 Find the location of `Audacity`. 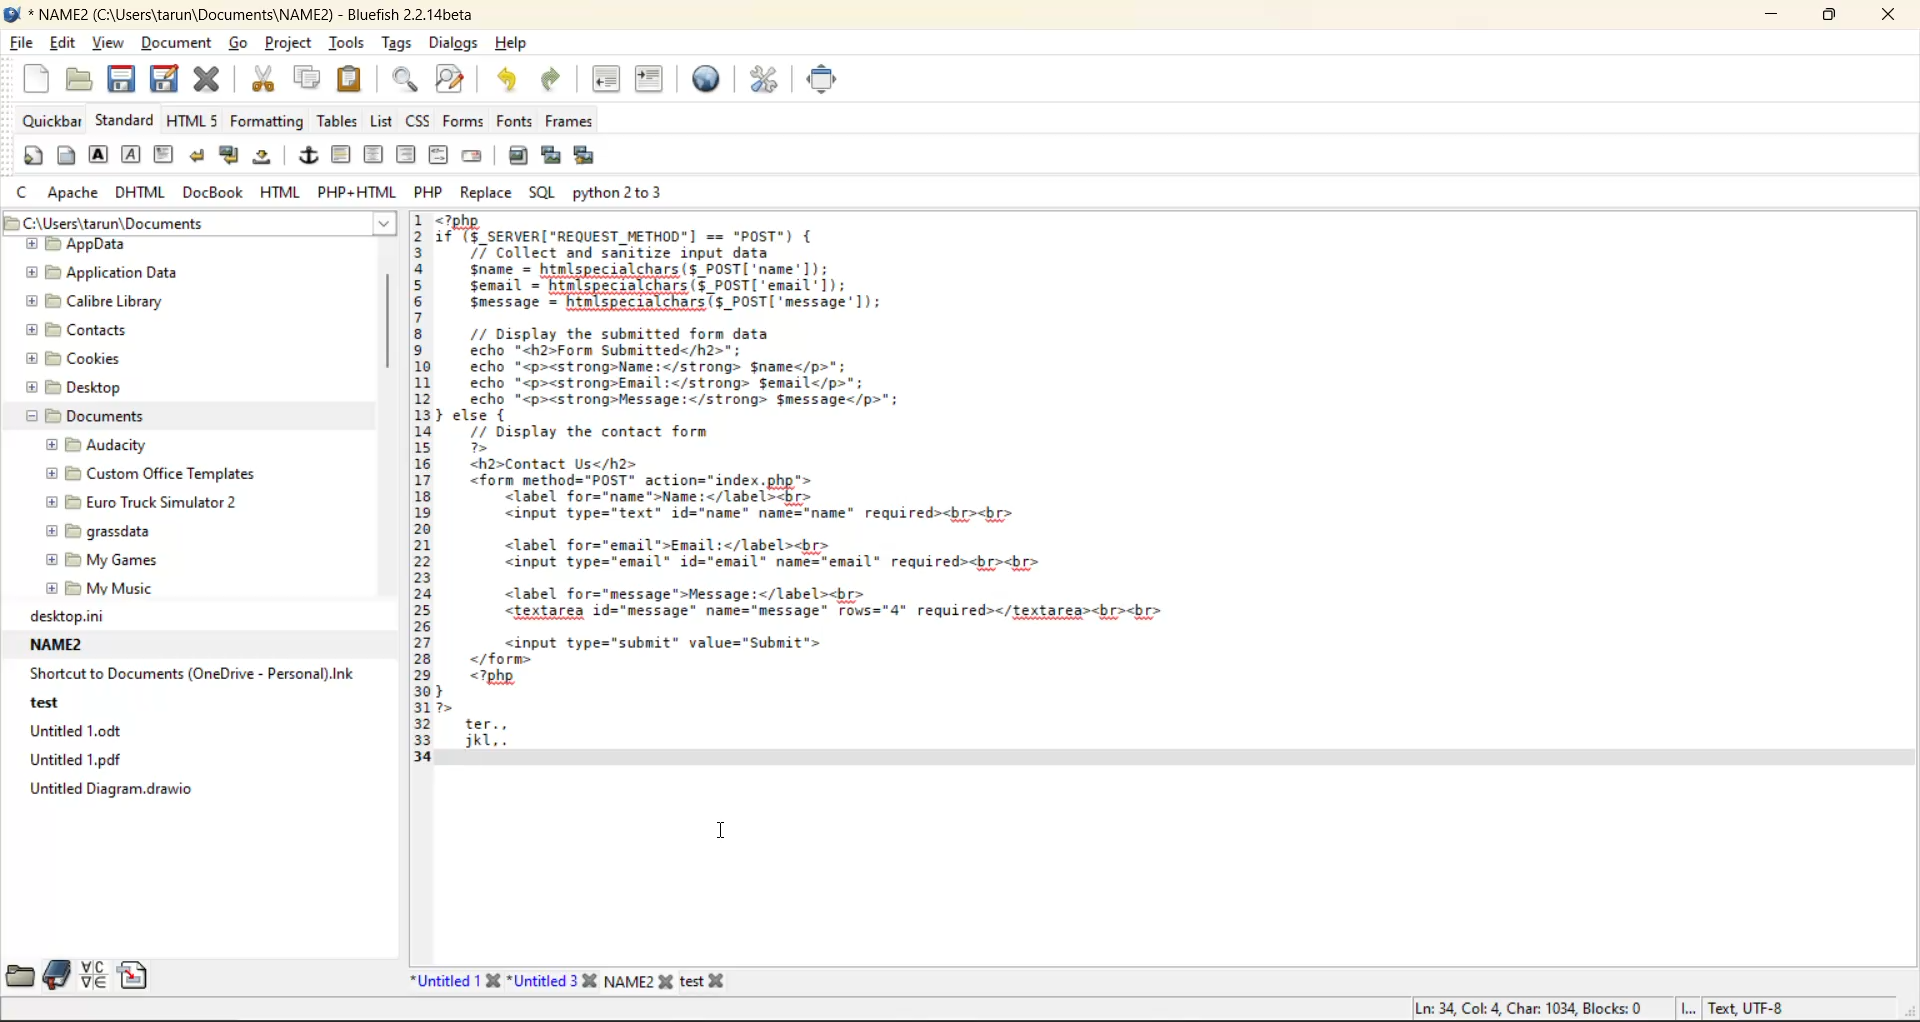

Audacity is located at coordinates (103, 446).